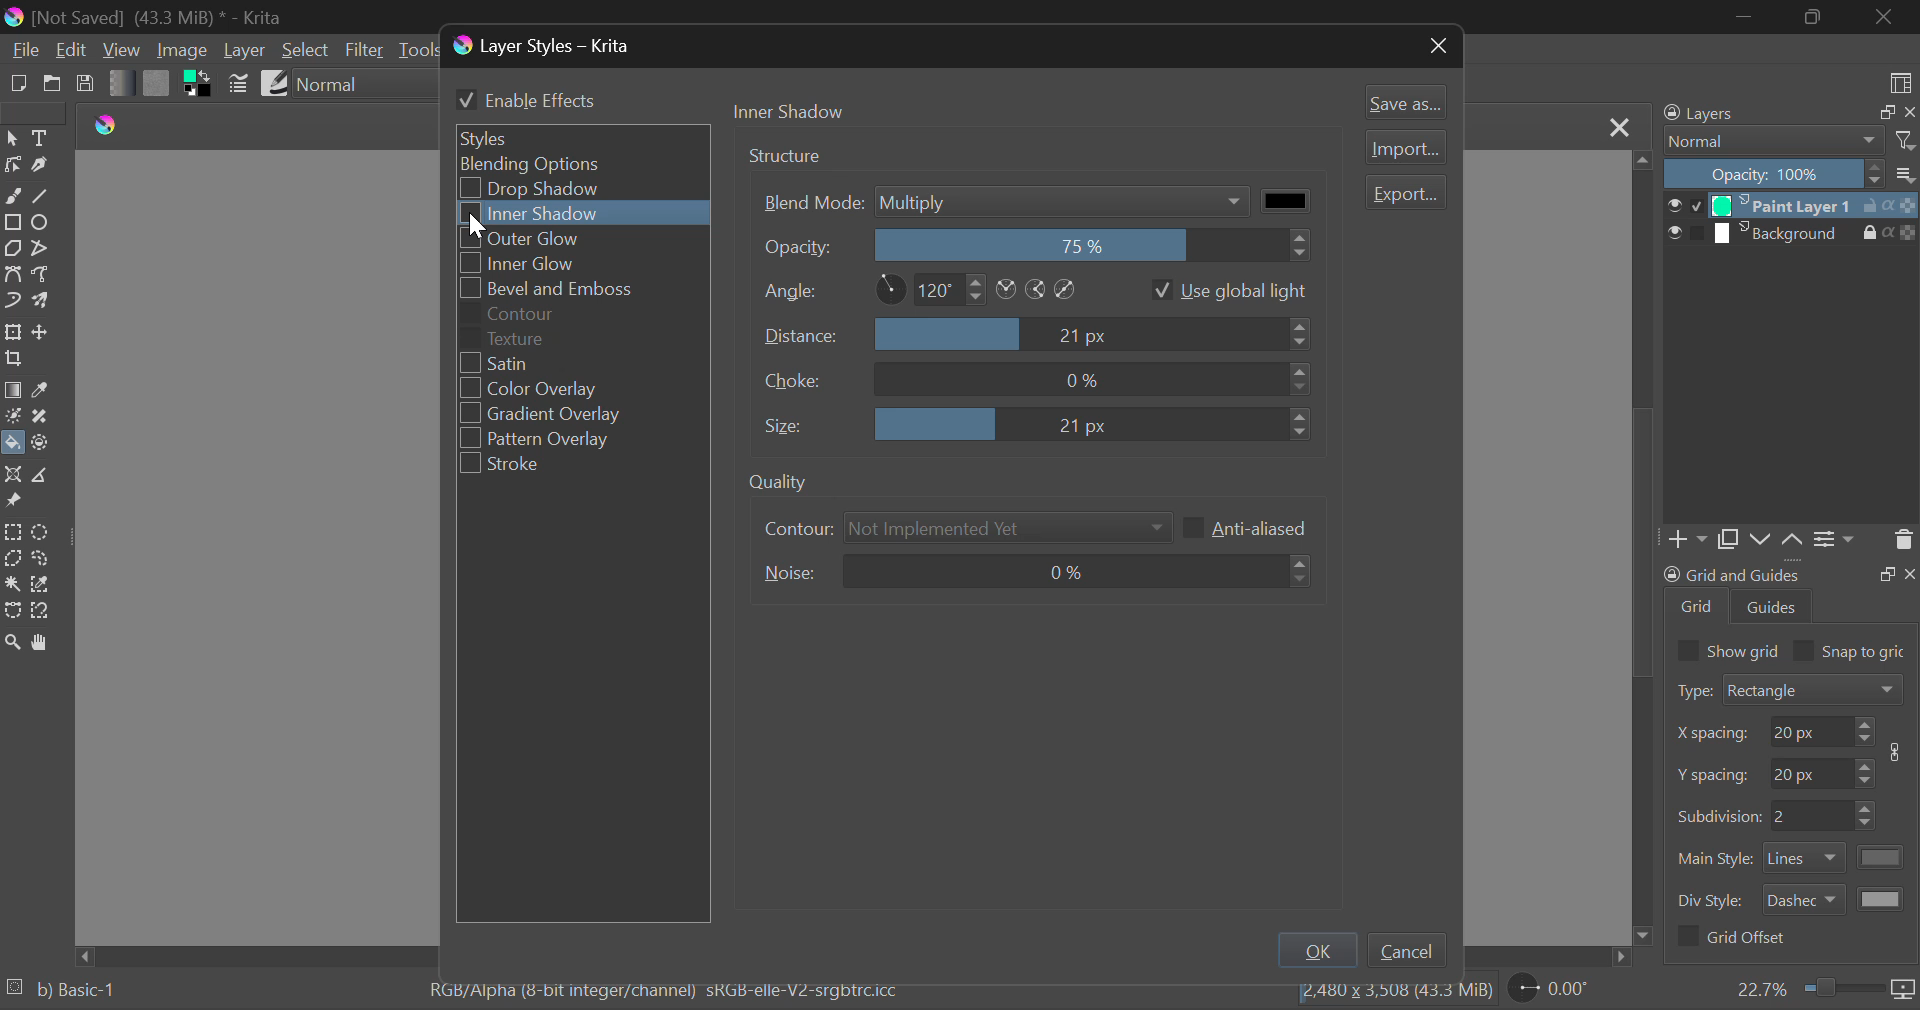  I want to click on move right, so click(1606, 958).